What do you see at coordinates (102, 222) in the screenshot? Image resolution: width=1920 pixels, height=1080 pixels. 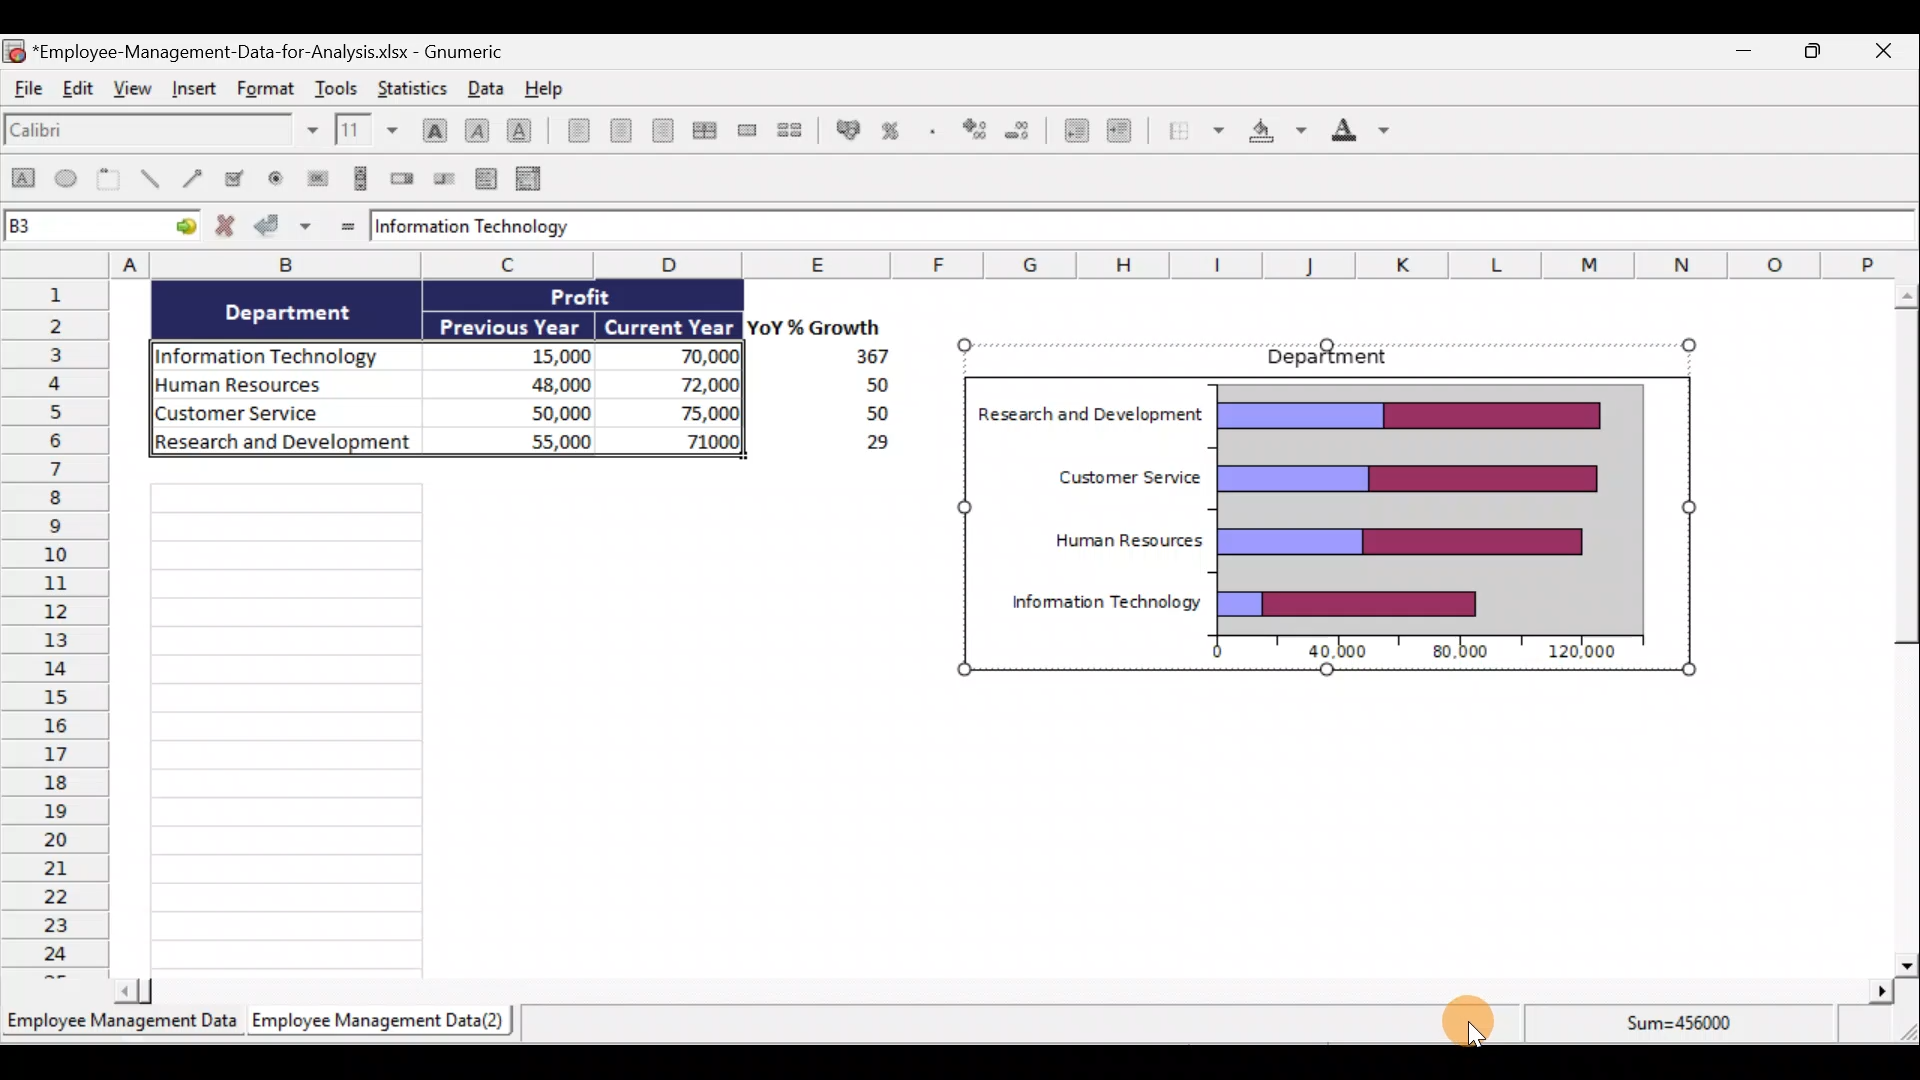 I see `Cell name` at bounding box center [102, 222].